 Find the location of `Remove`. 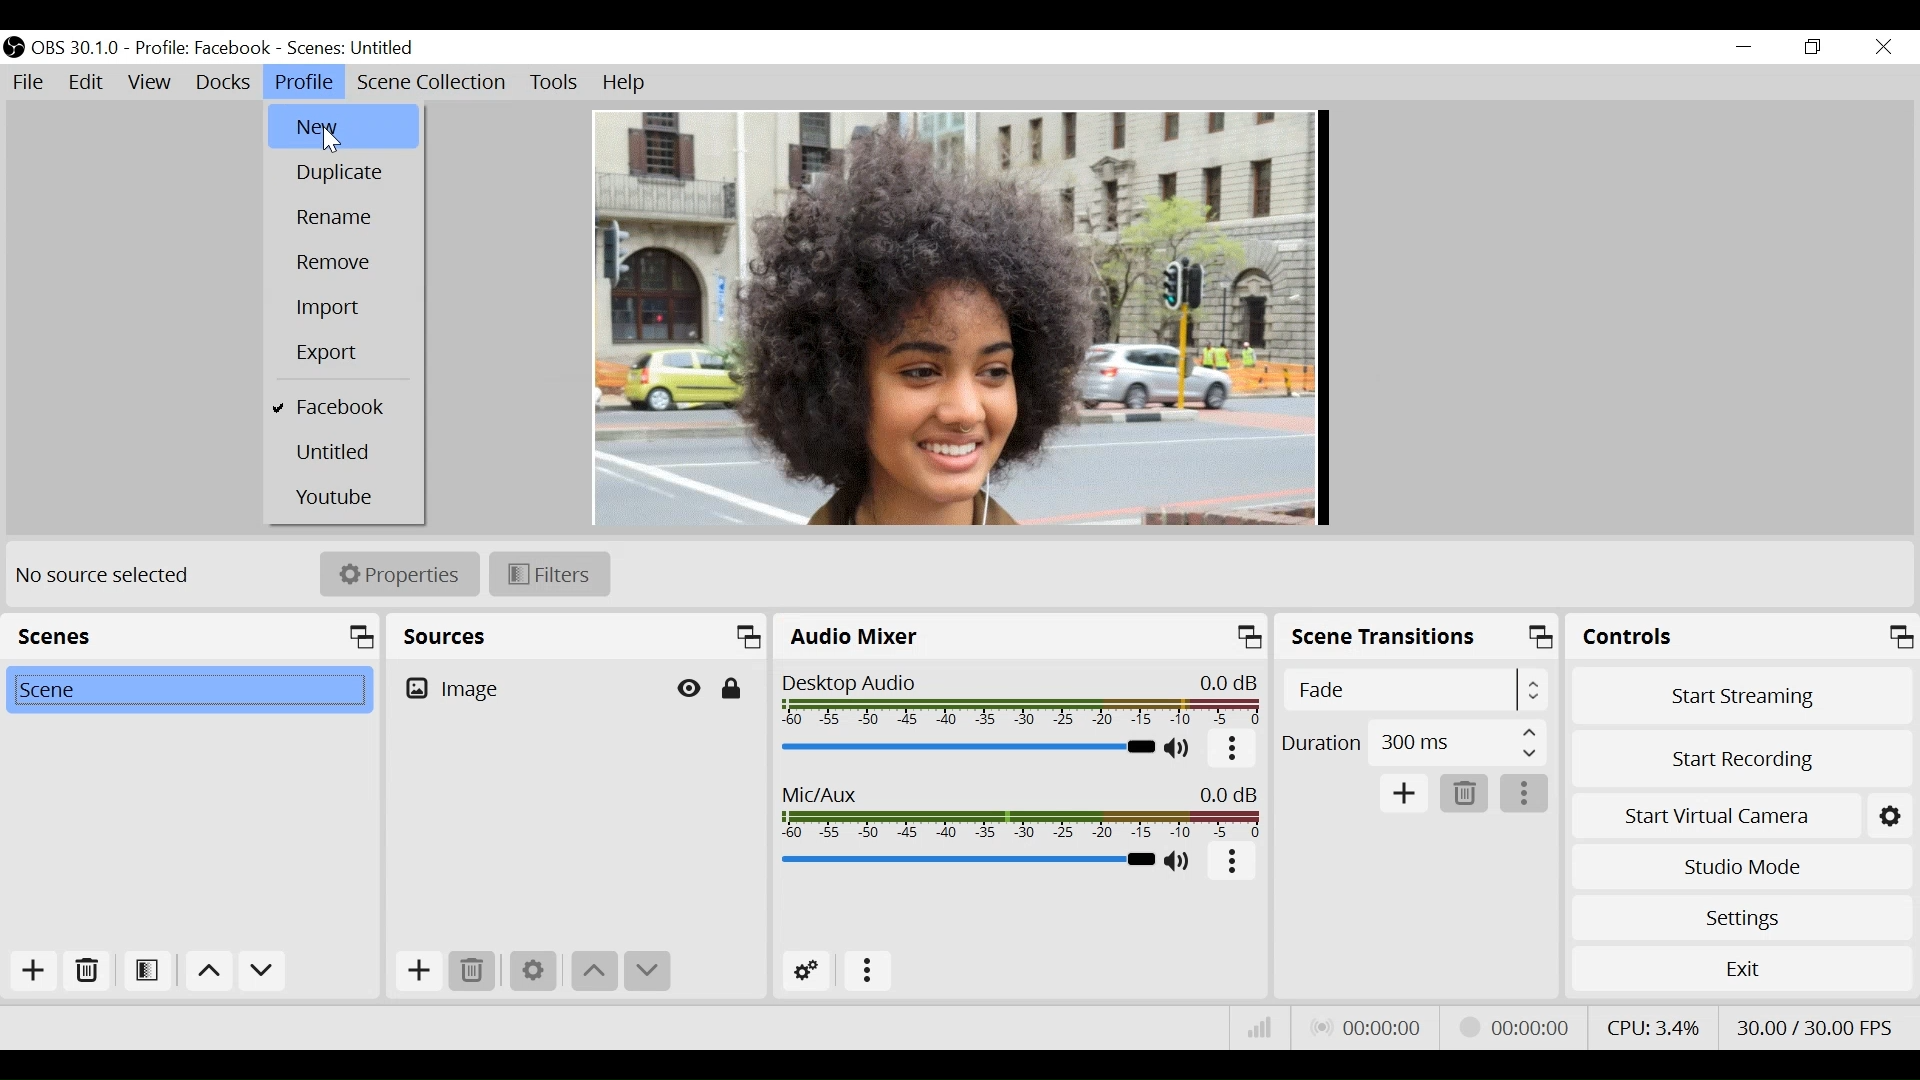

Remove is located at coordinates (85, 975).